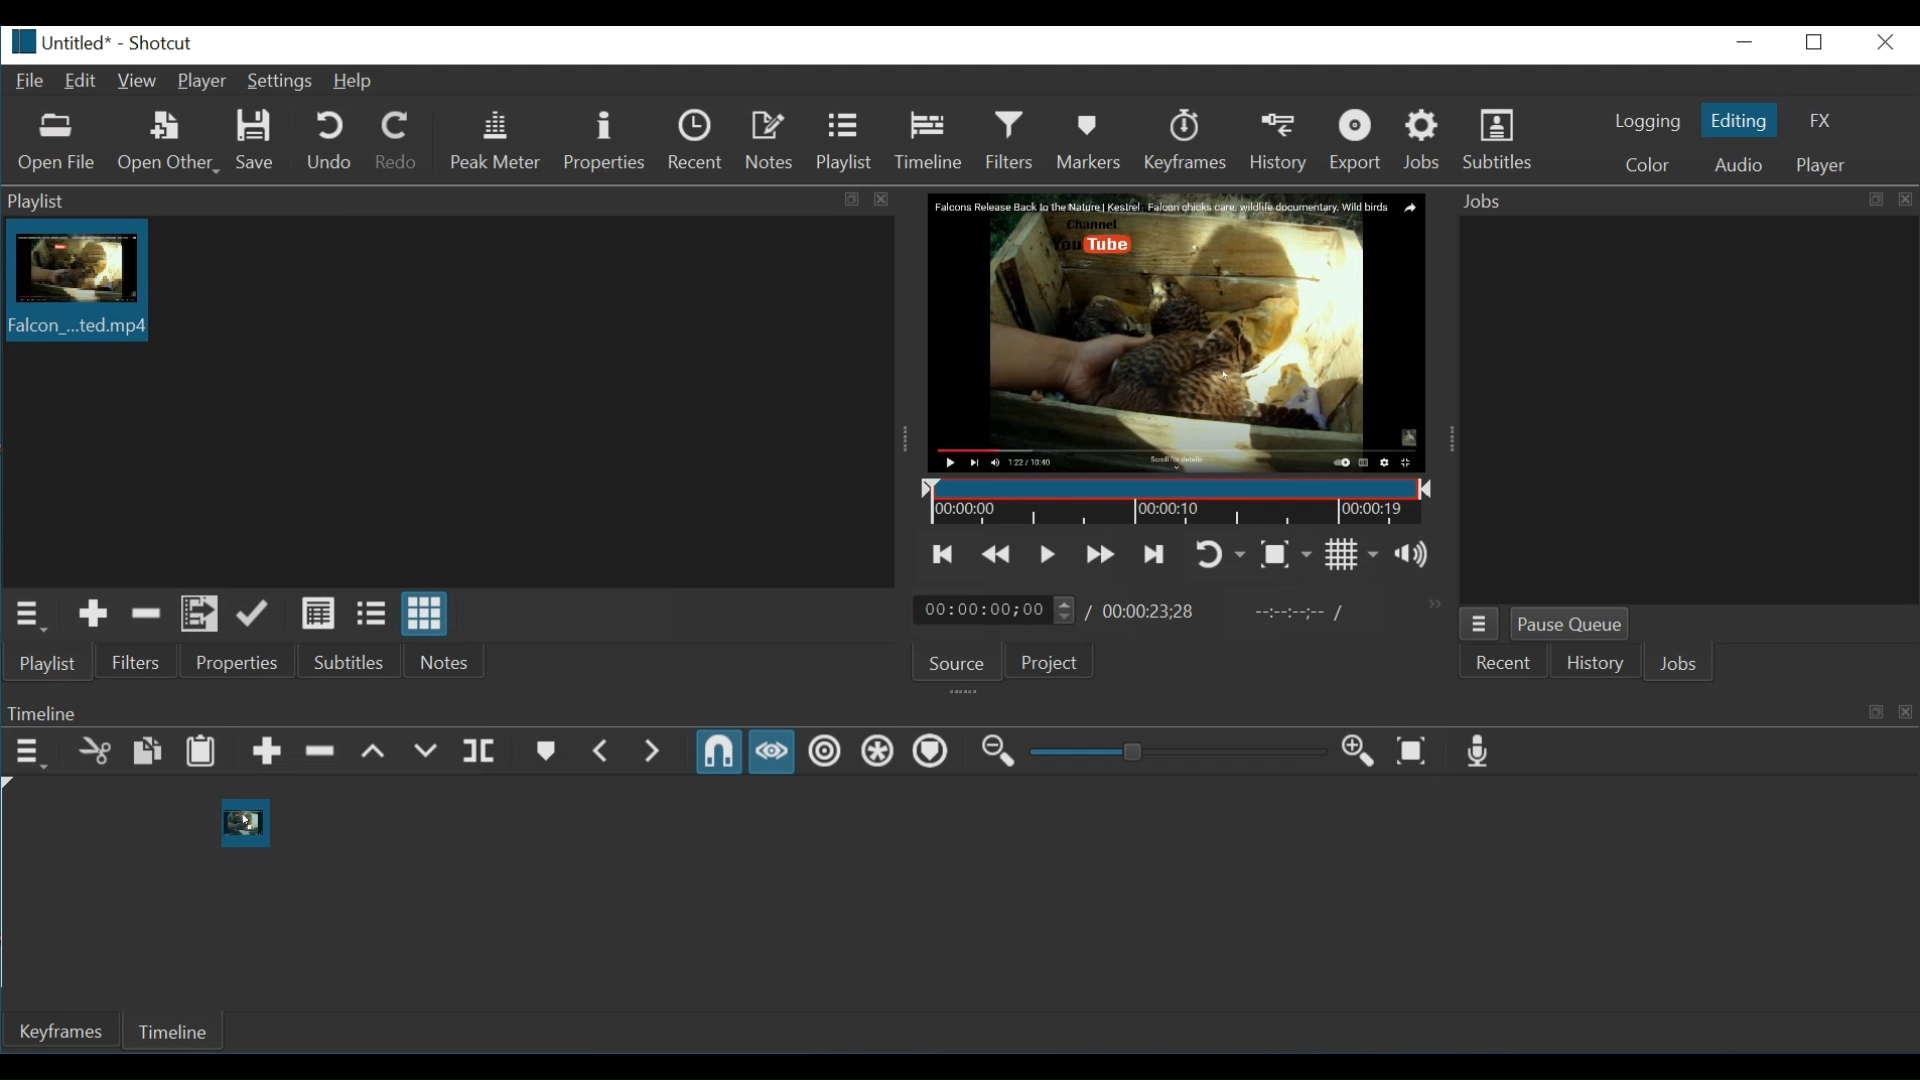 This screenshot has width=1920, height=1080. I want to click on jobs panel, so click(1688, 407).